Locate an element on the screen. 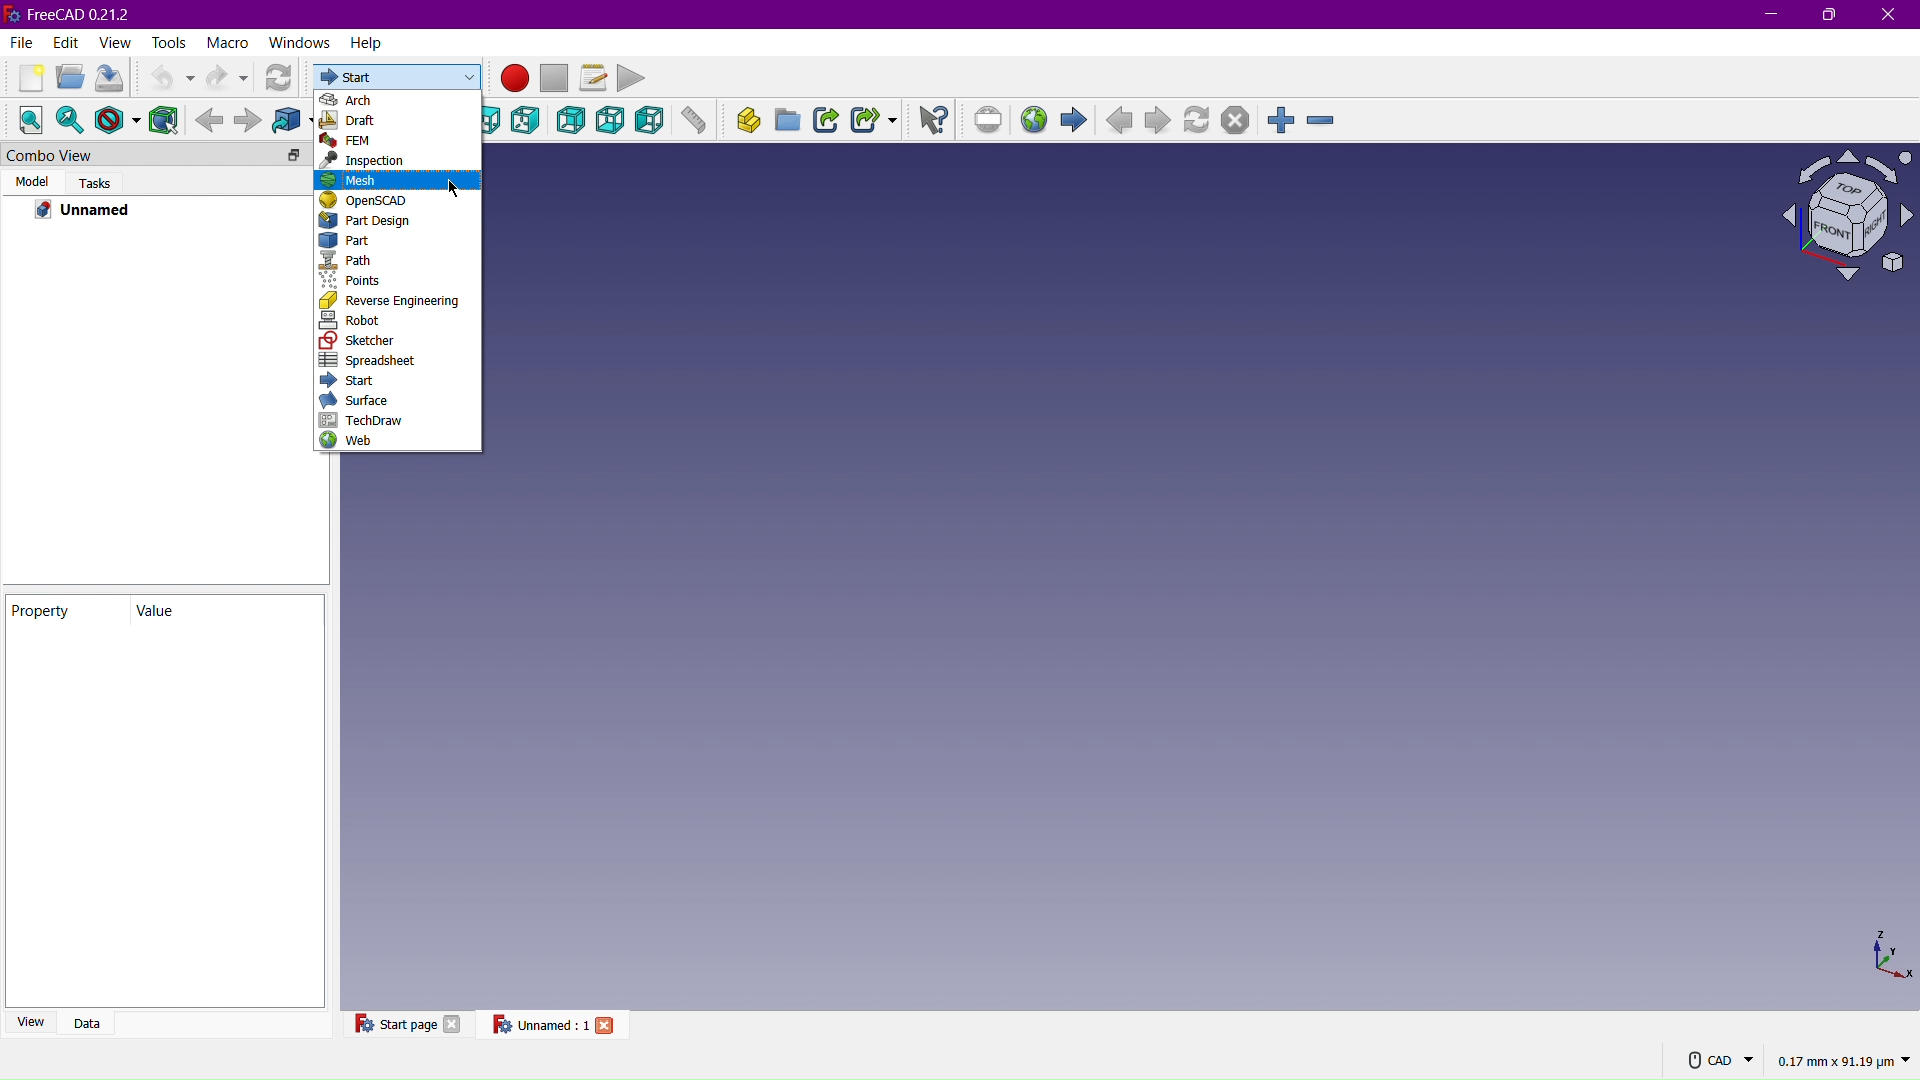  Create part is located at coordinates (742, 123).